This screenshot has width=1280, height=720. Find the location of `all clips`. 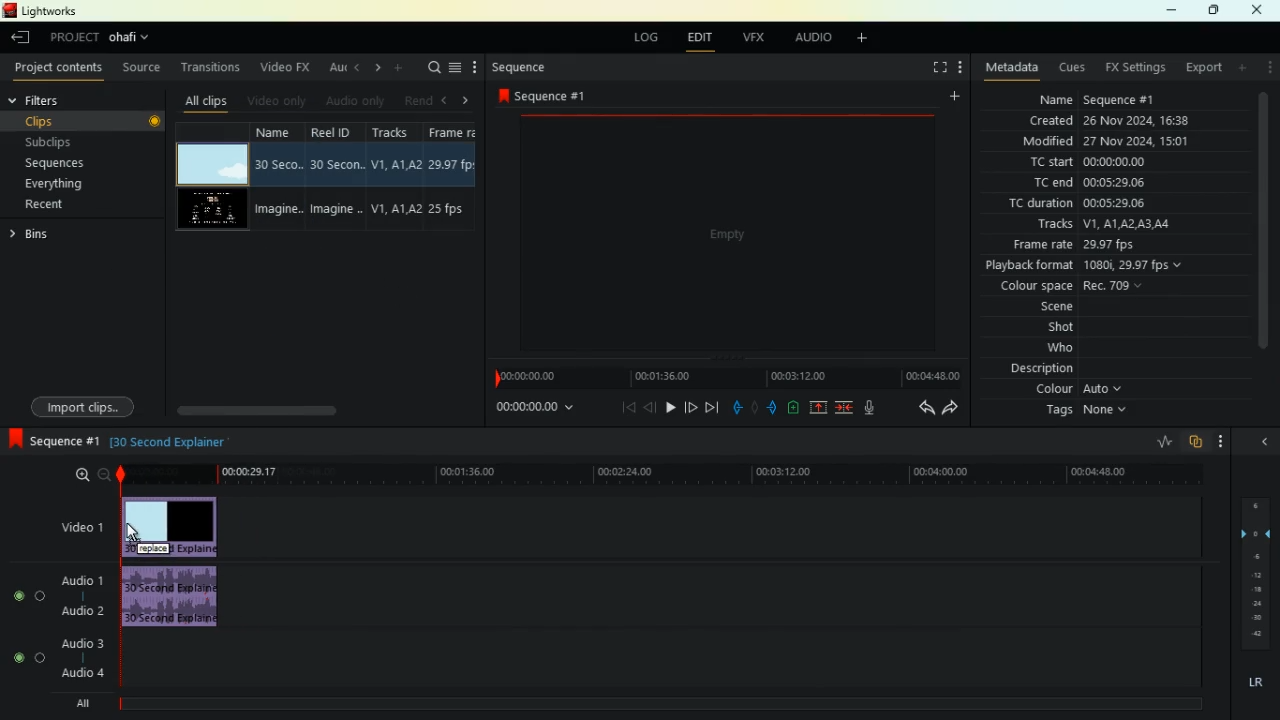

all clips is located at coordinates (205, 103).